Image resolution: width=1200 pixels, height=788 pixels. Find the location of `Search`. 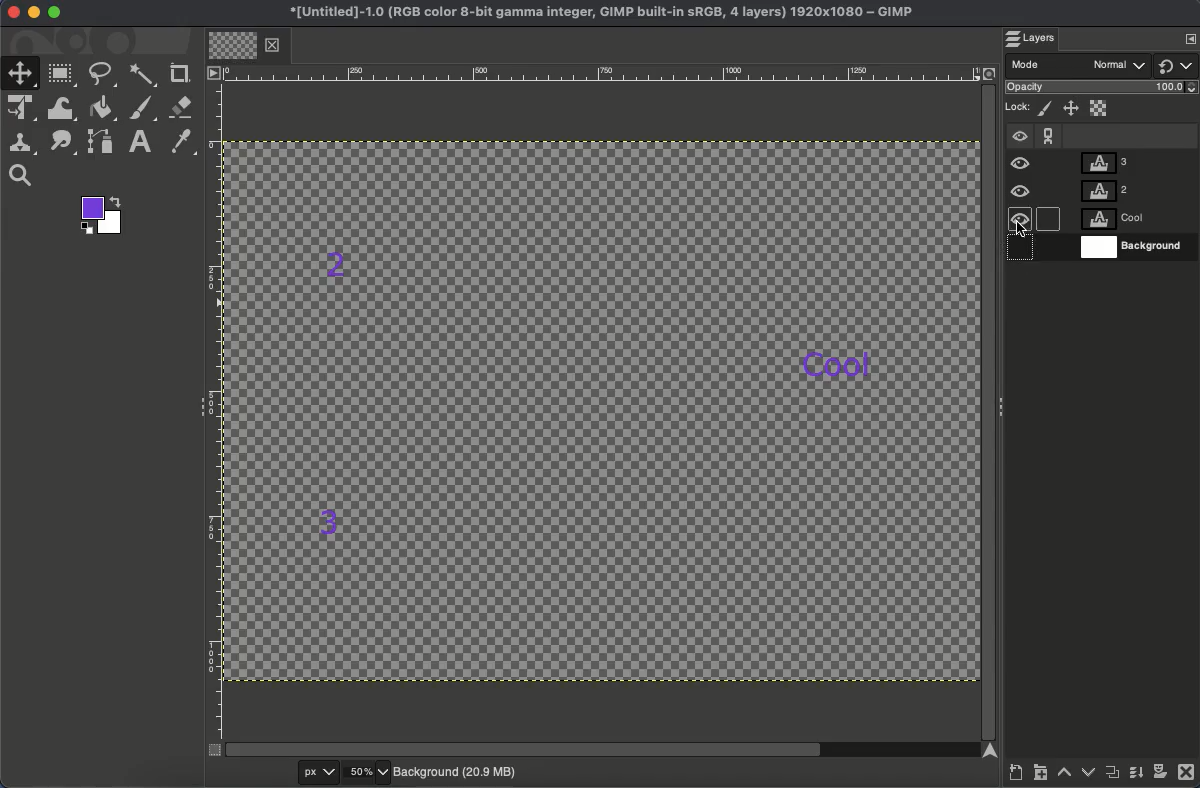

Search is located at coordinates (20, 176).